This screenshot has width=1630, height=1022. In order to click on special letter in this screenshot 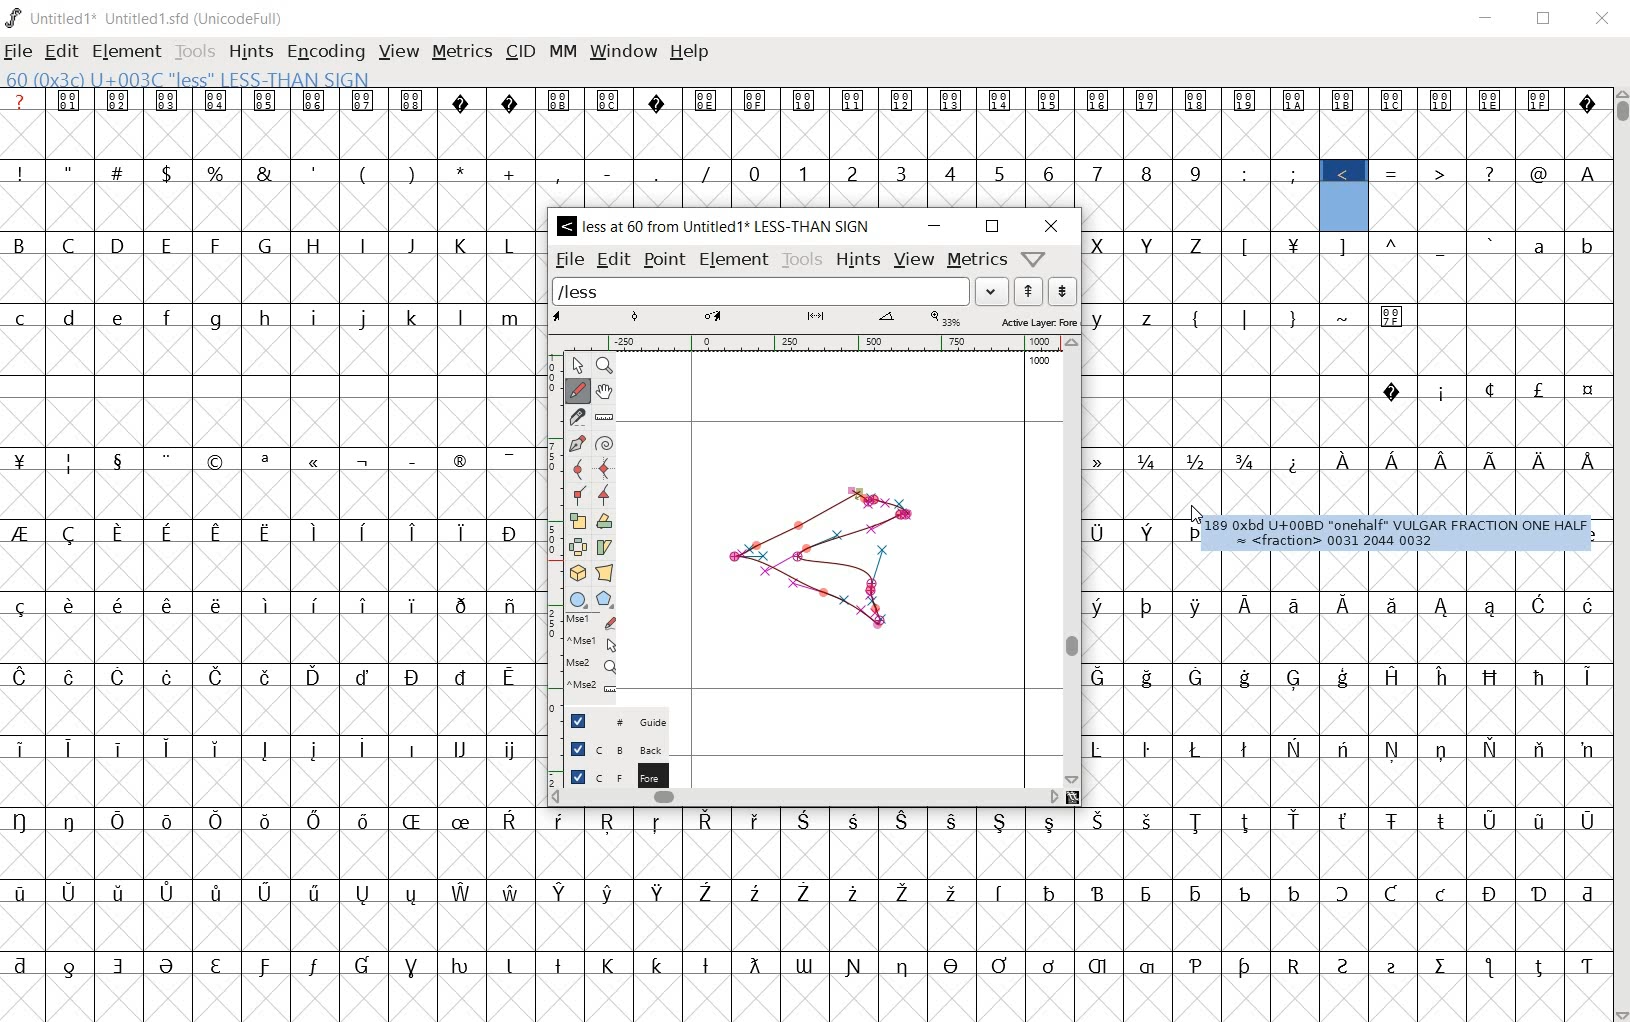, I will do `click(1346, 747)`.